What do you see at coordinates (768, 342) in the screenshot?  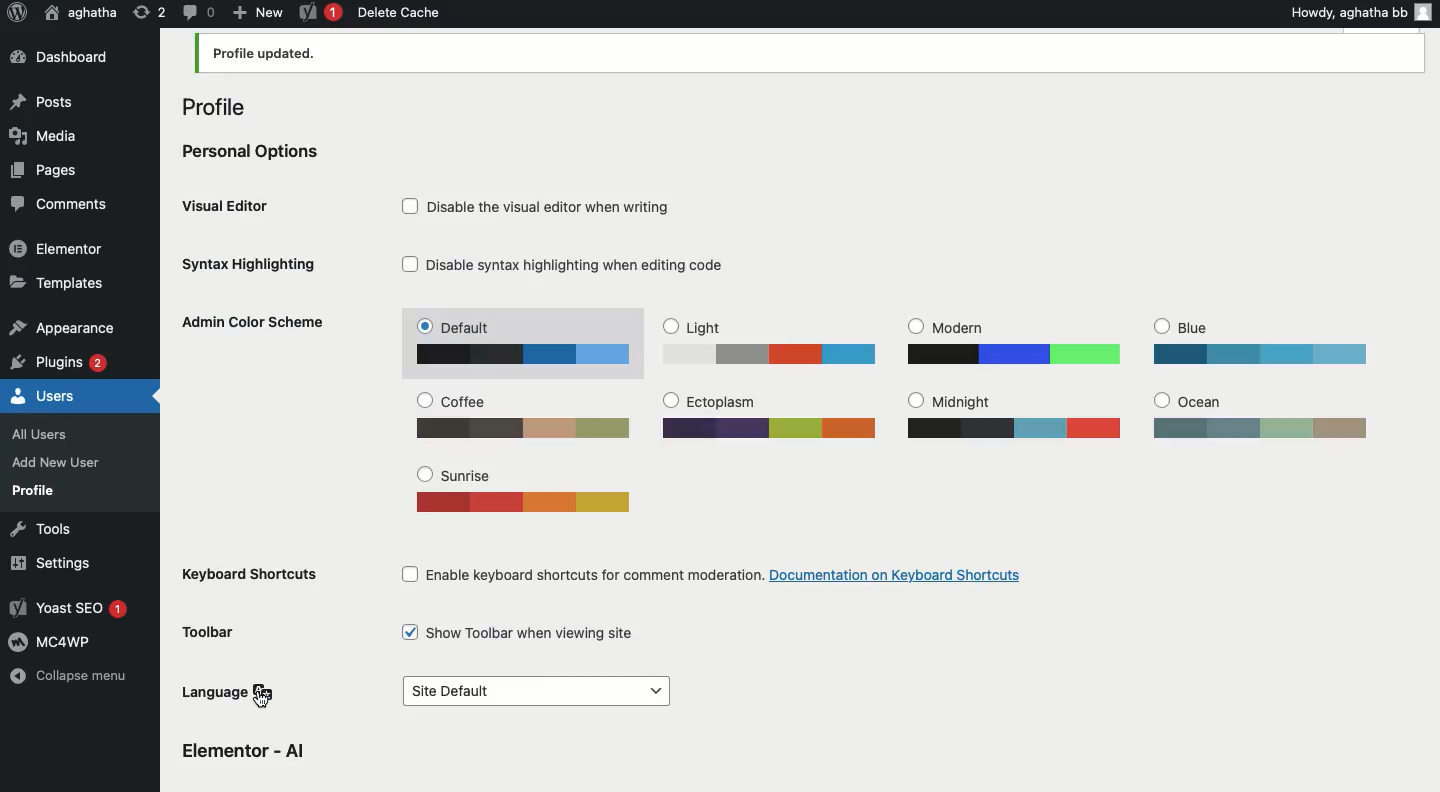 I see `Light` at bounding box center [768, 342].